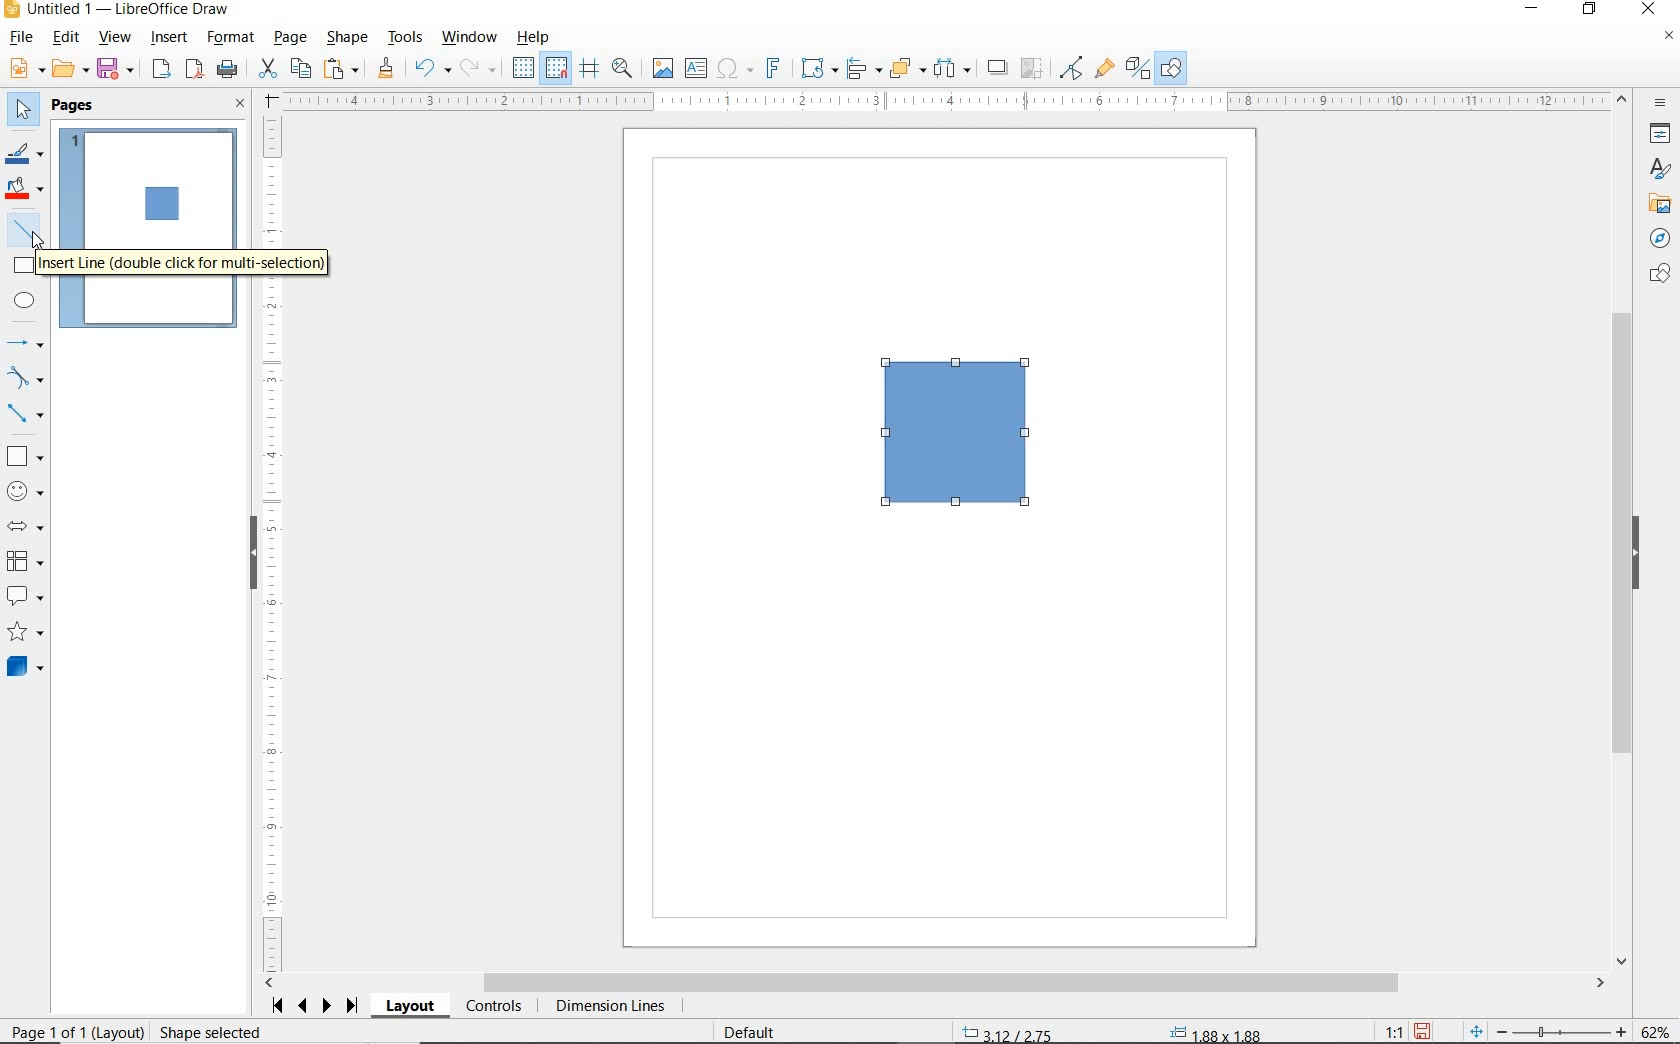 This screenshot has width=1680, height=1044. What do you see at coordinates (1027, 378) in the screenshot?
I see `` at bounding box center [1027, 378].